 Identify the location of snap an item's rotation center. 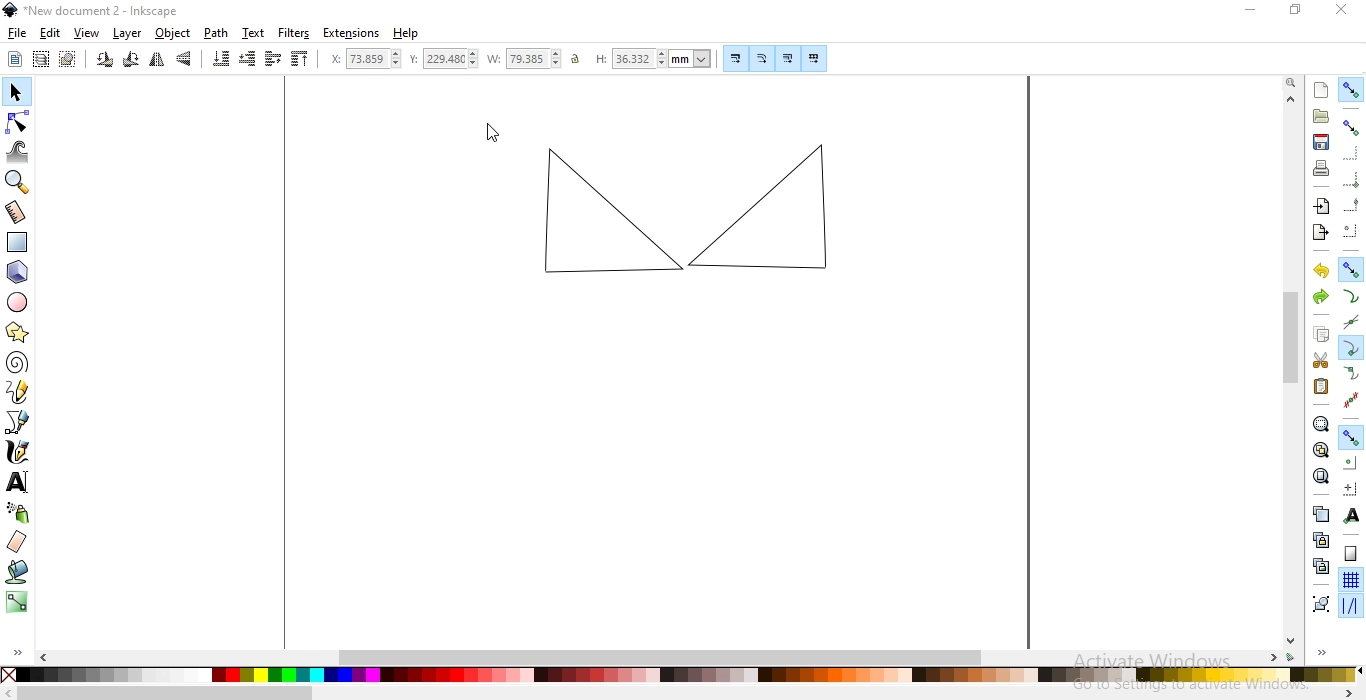
(1351, 488).